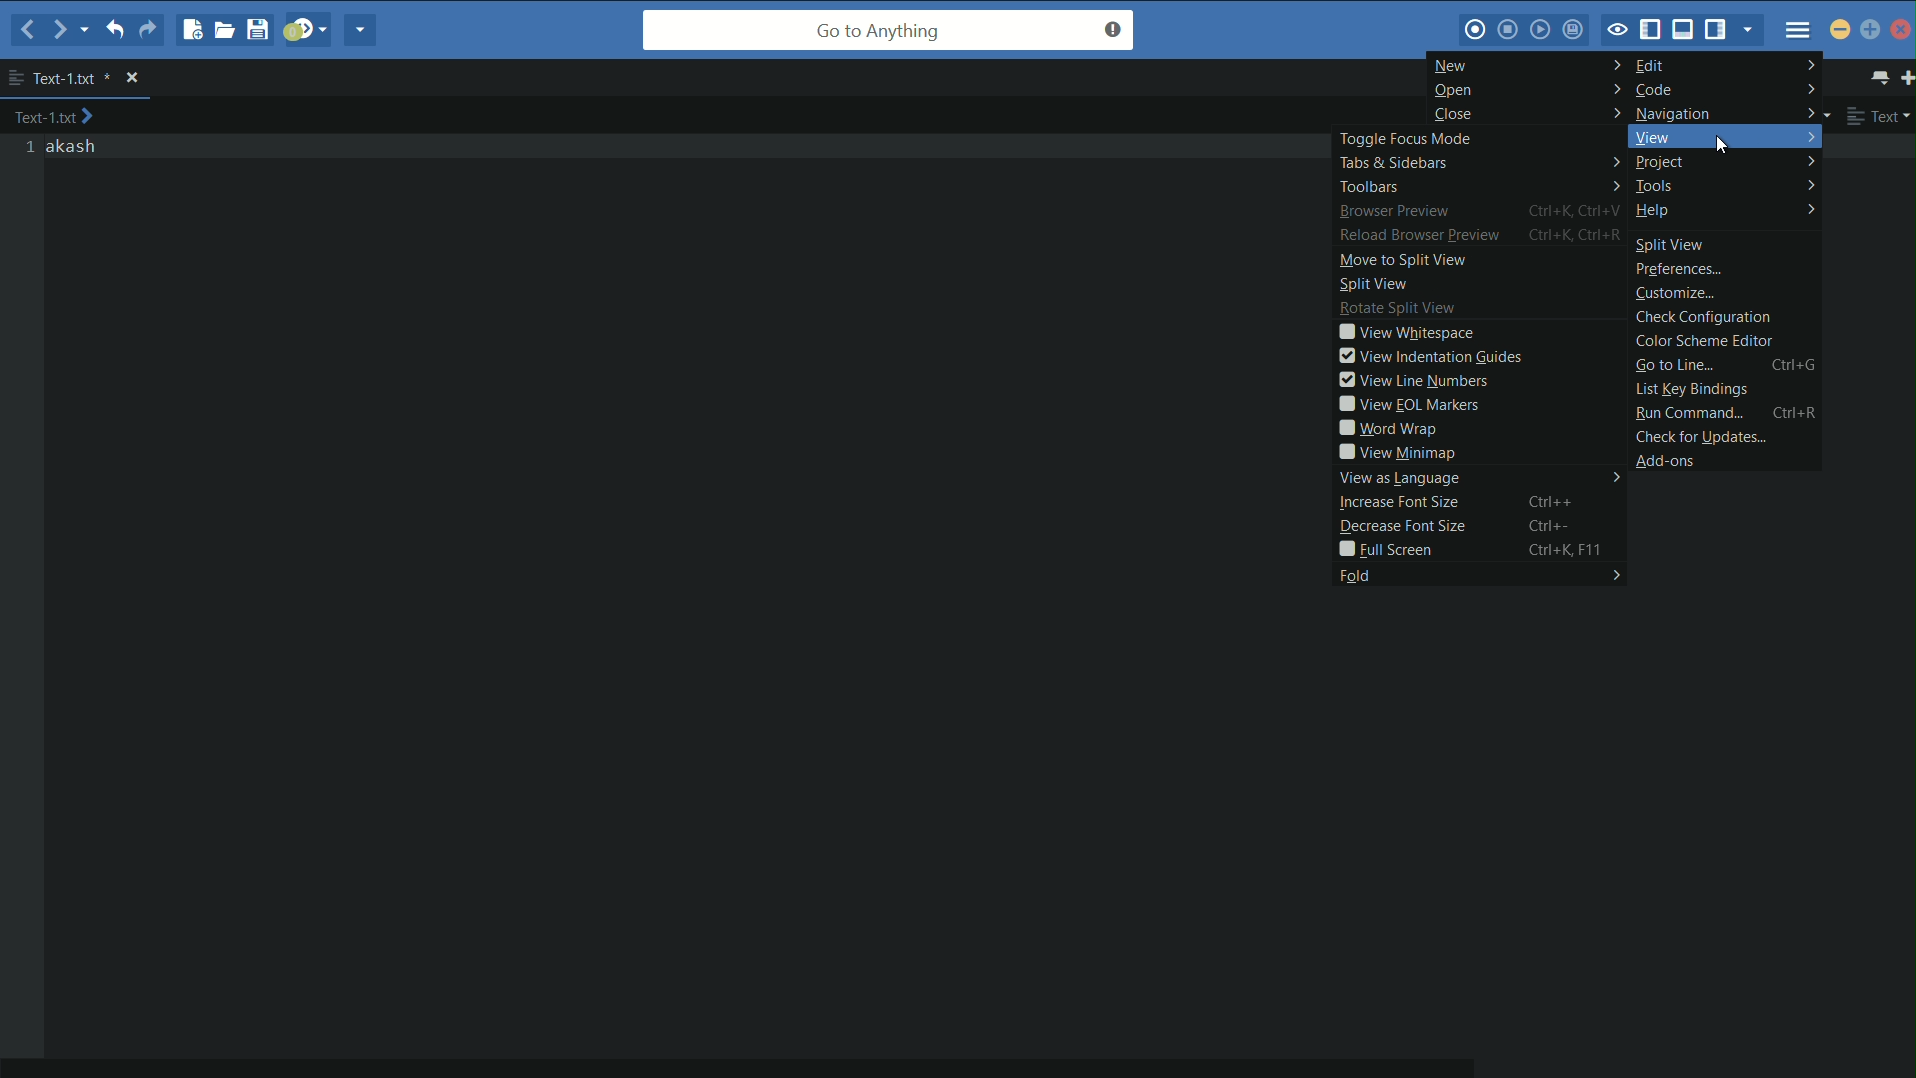  What do you see at coordinates (1575, 28) in the screenshot?
I see `save macro to toolbox` at bounding box center [1575, 28].